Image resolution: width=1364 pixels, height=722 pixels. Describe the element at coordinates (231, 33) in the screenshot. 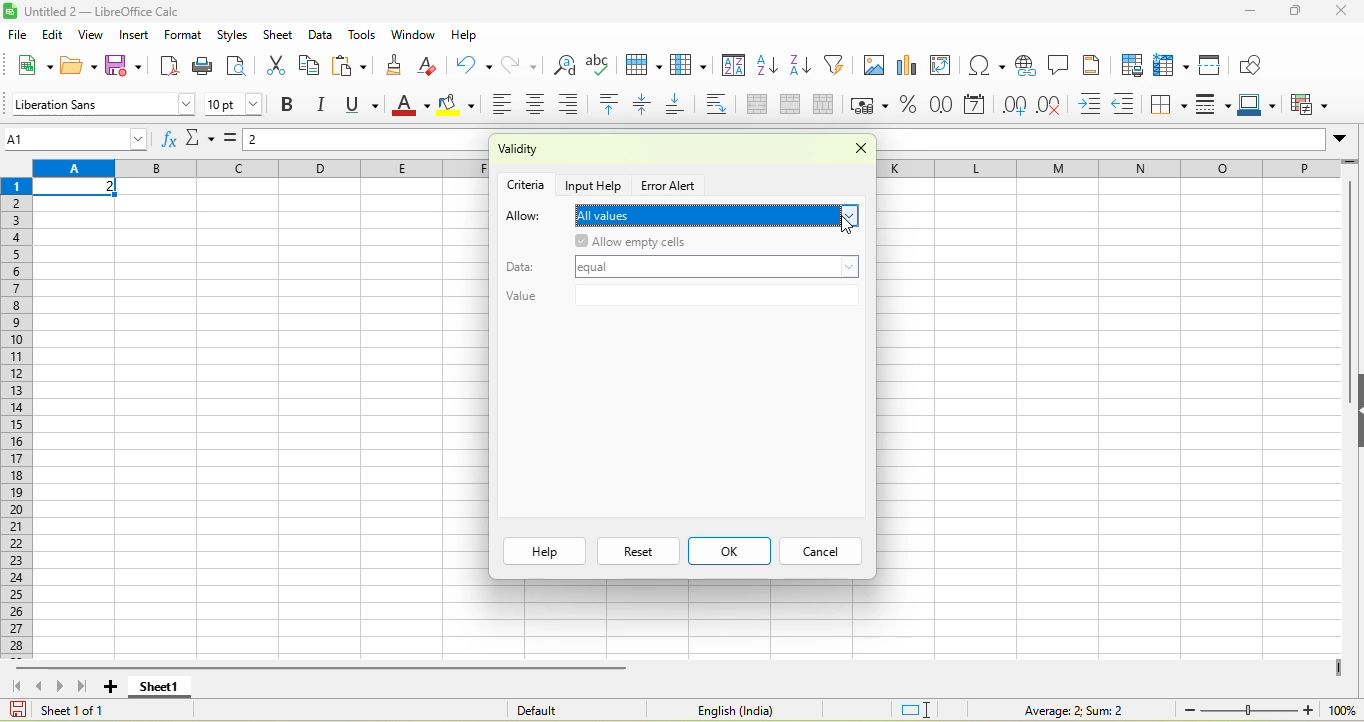

I see `styles` at that location.